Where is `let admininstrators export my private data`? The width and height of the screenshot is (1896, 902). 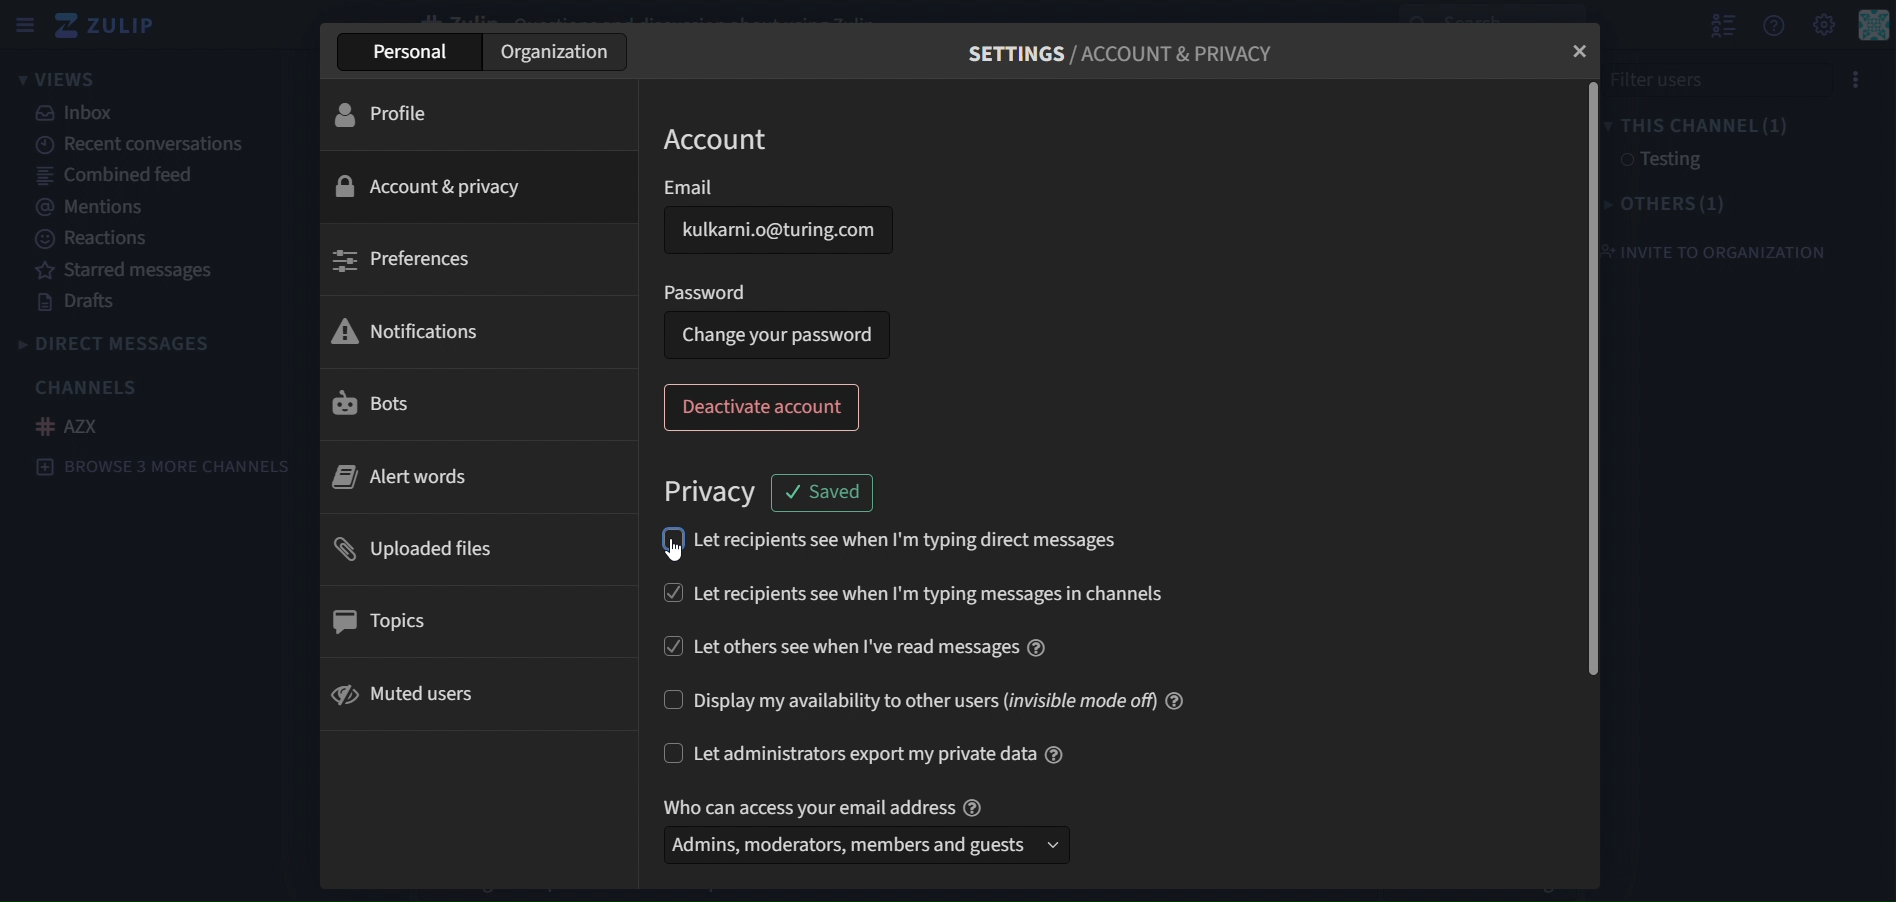 let admininstrators export my private data is located at coordinates (850, 753).